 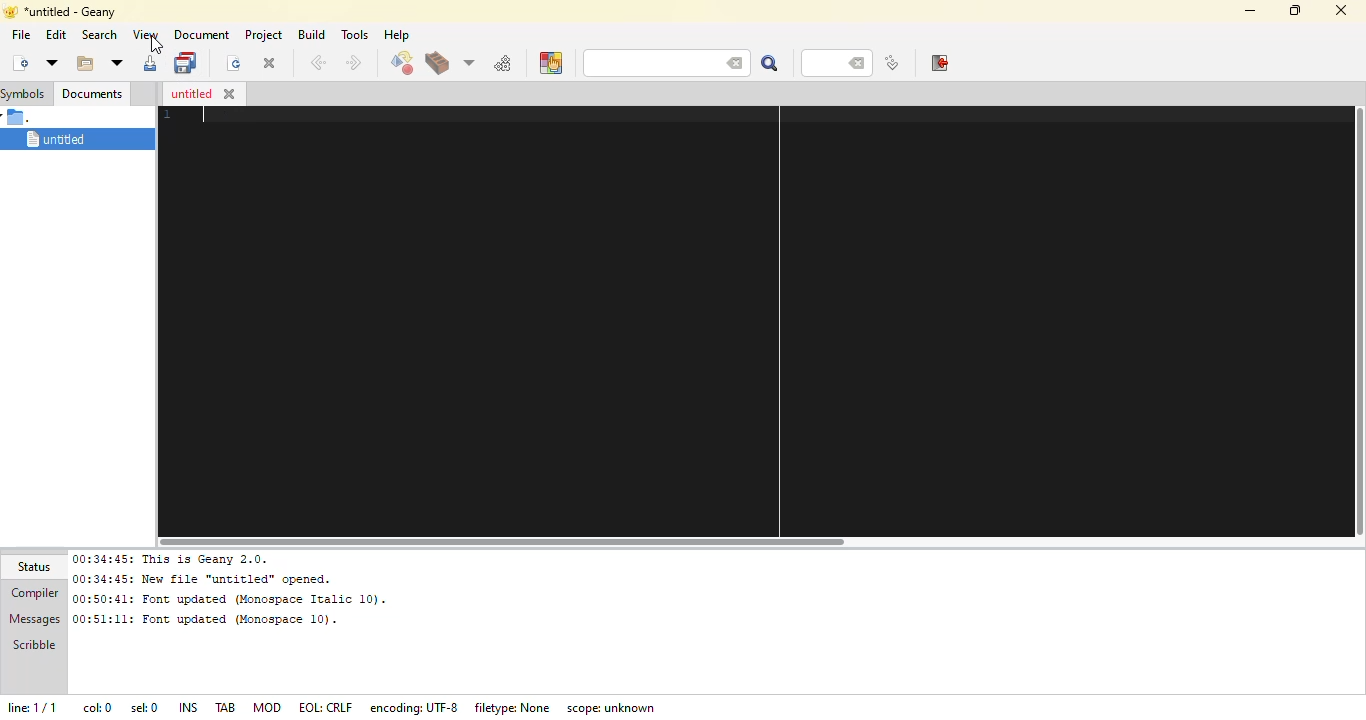 I want to click on tools, so click(x=355, y=34).